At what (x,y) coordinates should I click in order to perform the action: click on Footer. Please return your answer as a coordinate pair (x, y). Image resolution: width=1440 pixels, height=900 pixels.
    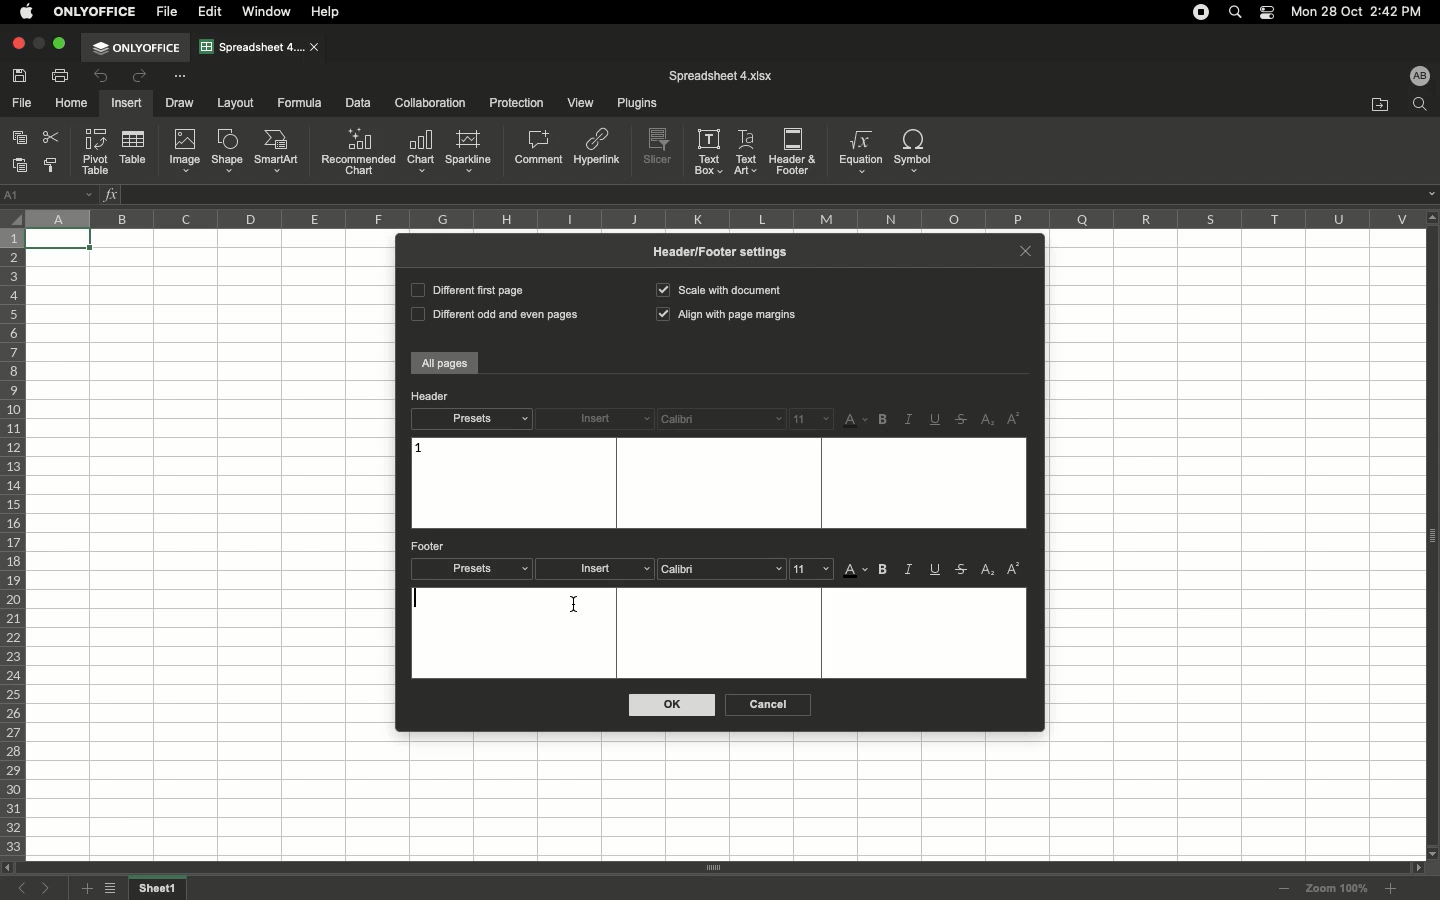
    Looking at the image, I should click on (430, 546).